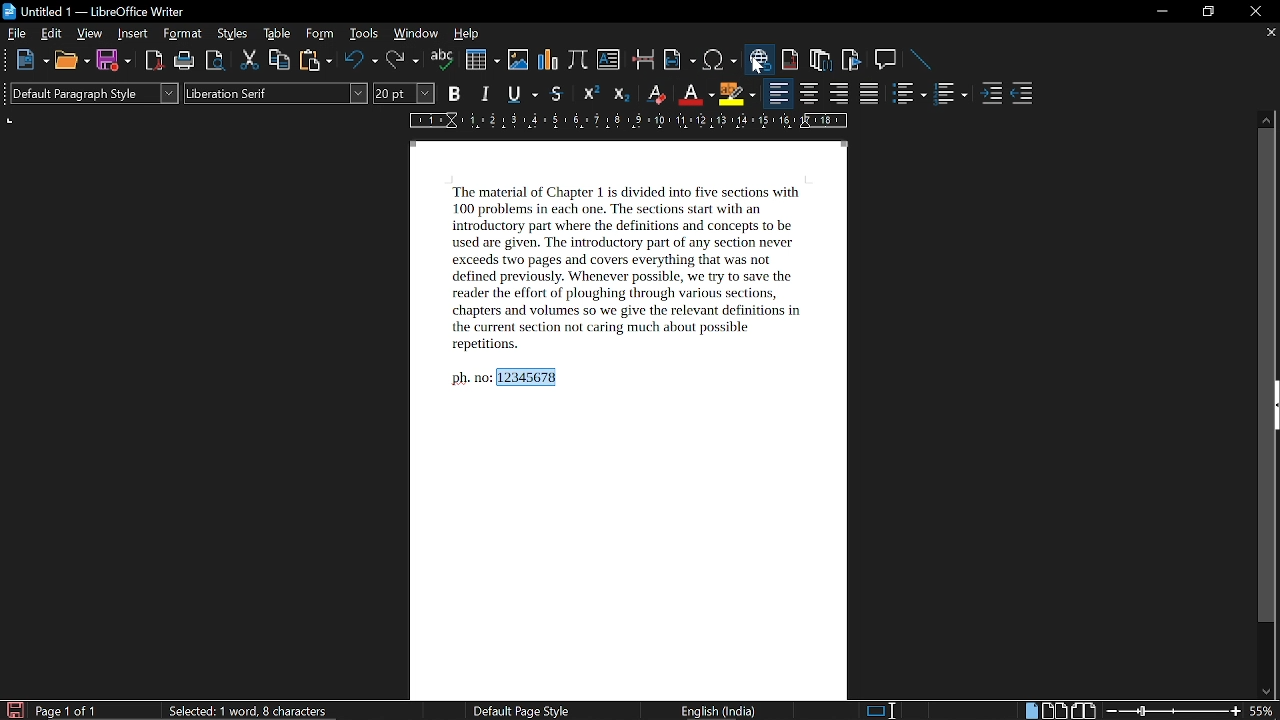 The height and width of the screenshot is (720, 1280). What do you see at coordinates (1270, 33) in the screenshot?
I see `close current tab` at bounding box center [1270, 33].